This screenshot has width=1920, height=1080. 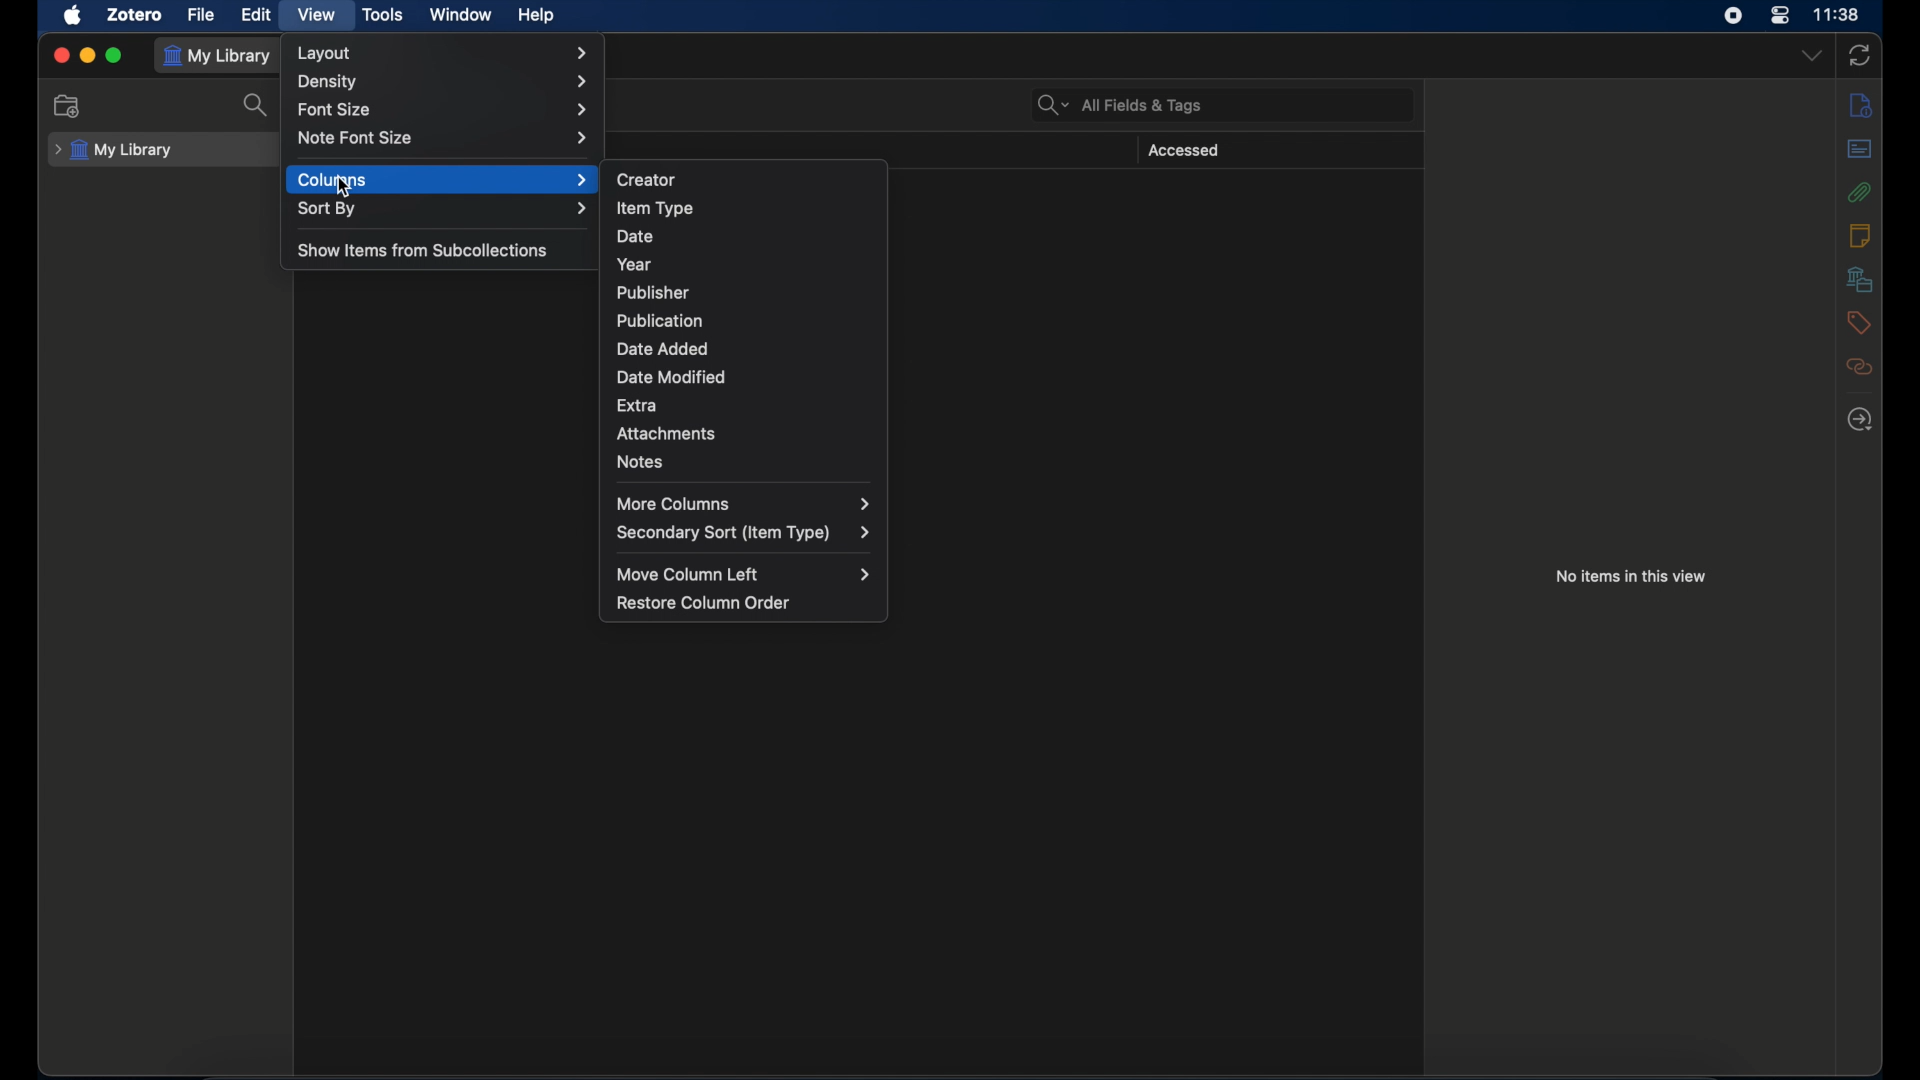 I want to click on accessed, so click(x=1183, y=151).